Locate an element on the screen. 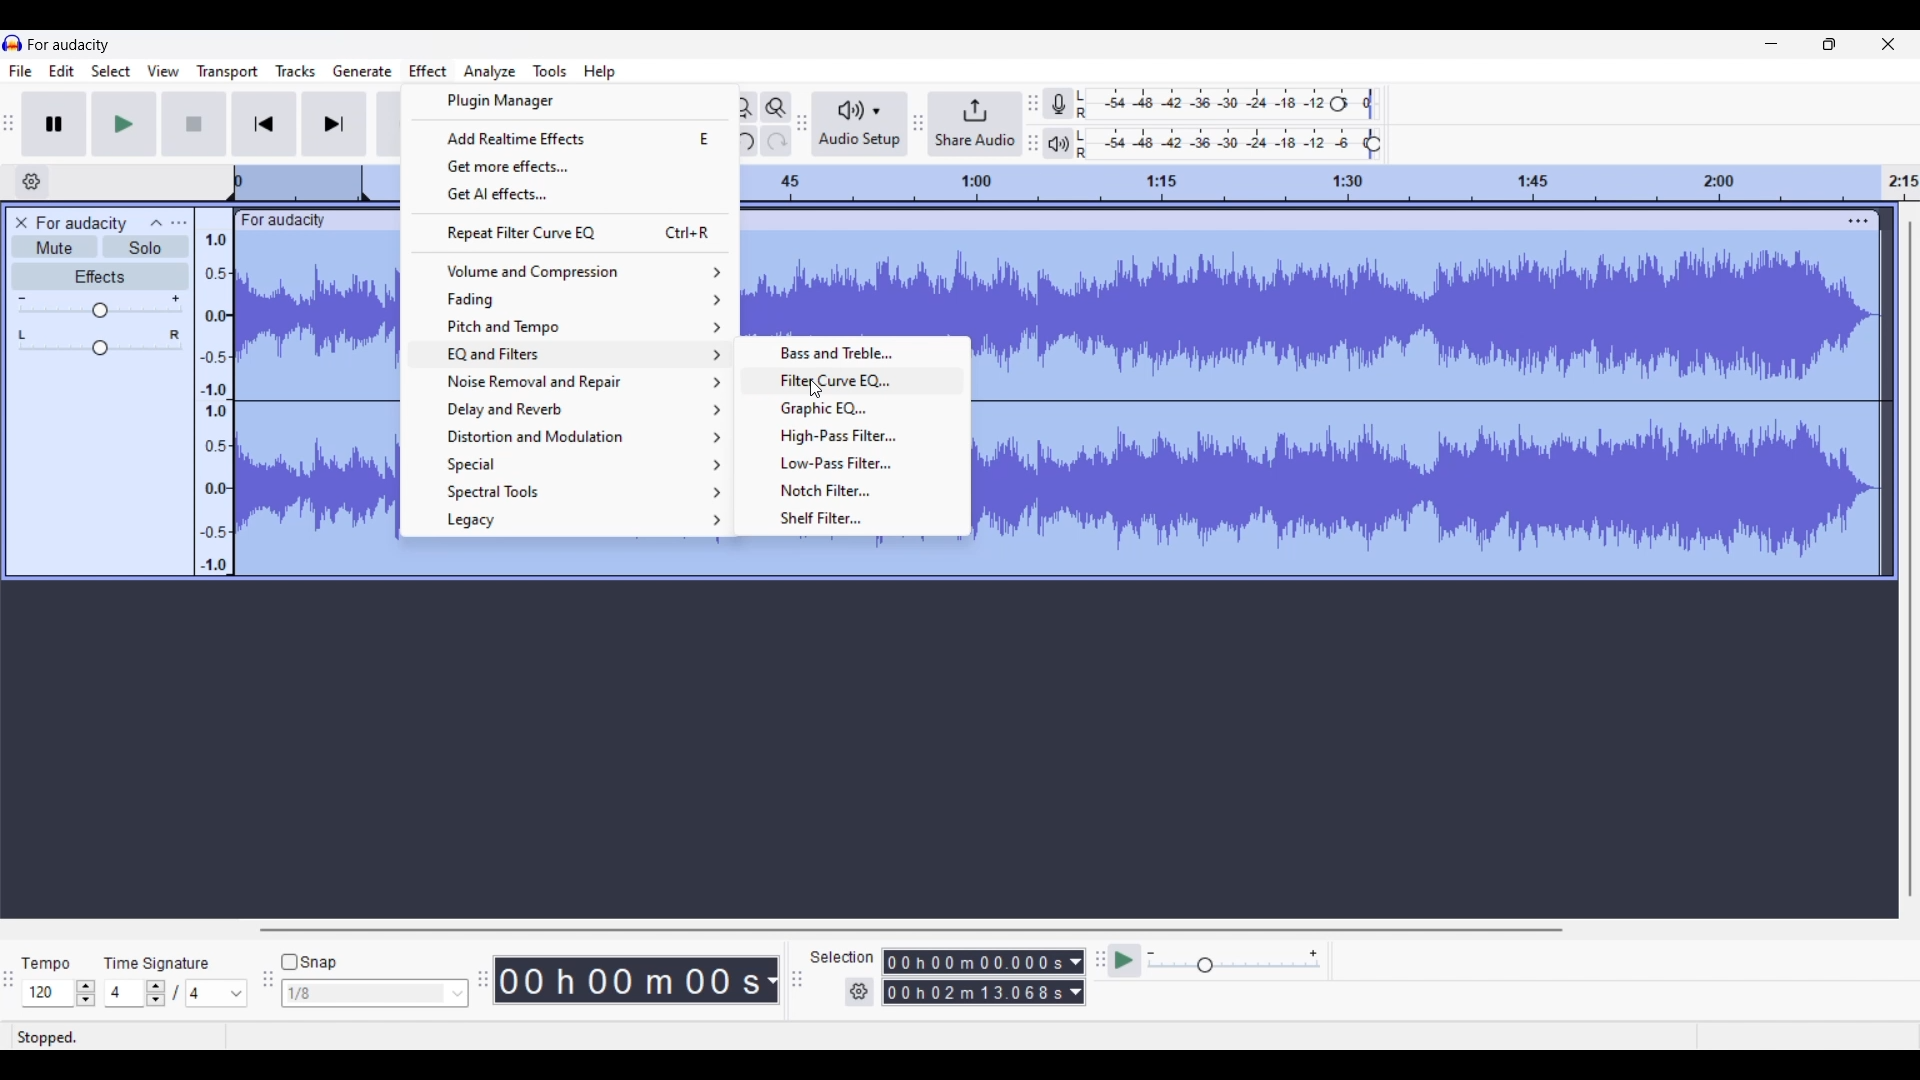  Volume and compression options is located at coordinates (571, 271).